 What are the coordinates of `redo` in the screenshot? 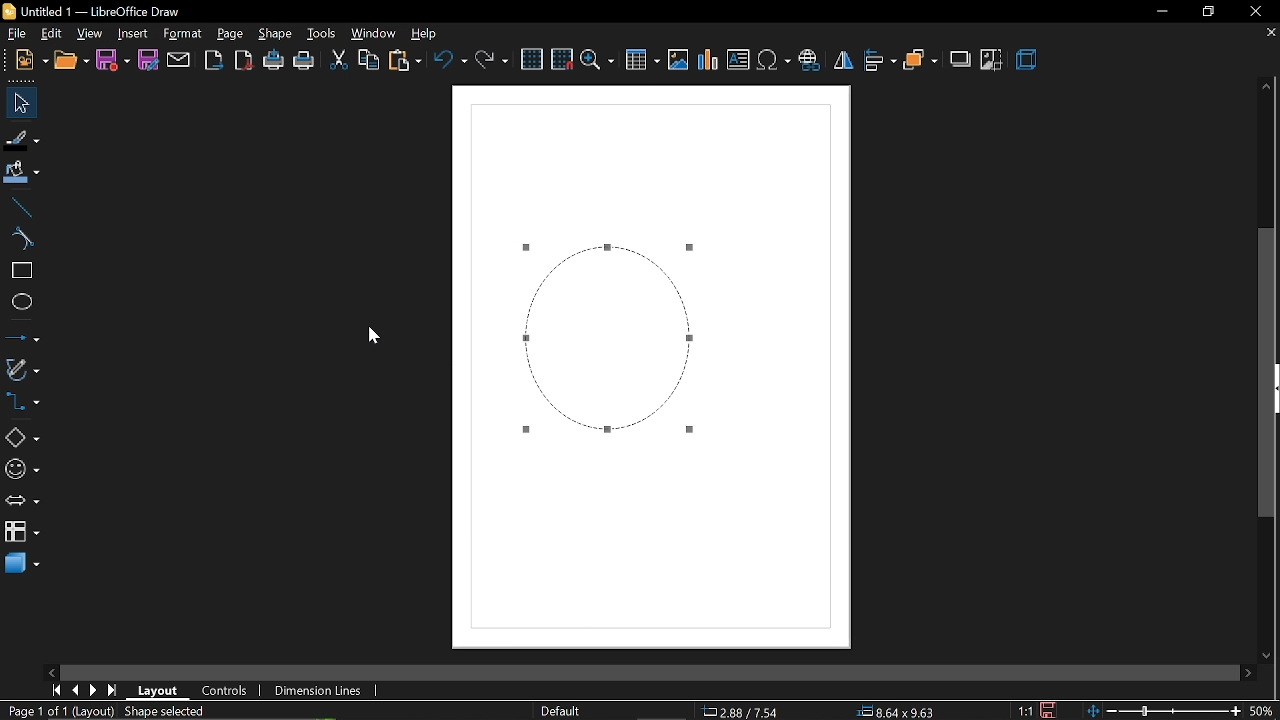 It's located at (493, 60).